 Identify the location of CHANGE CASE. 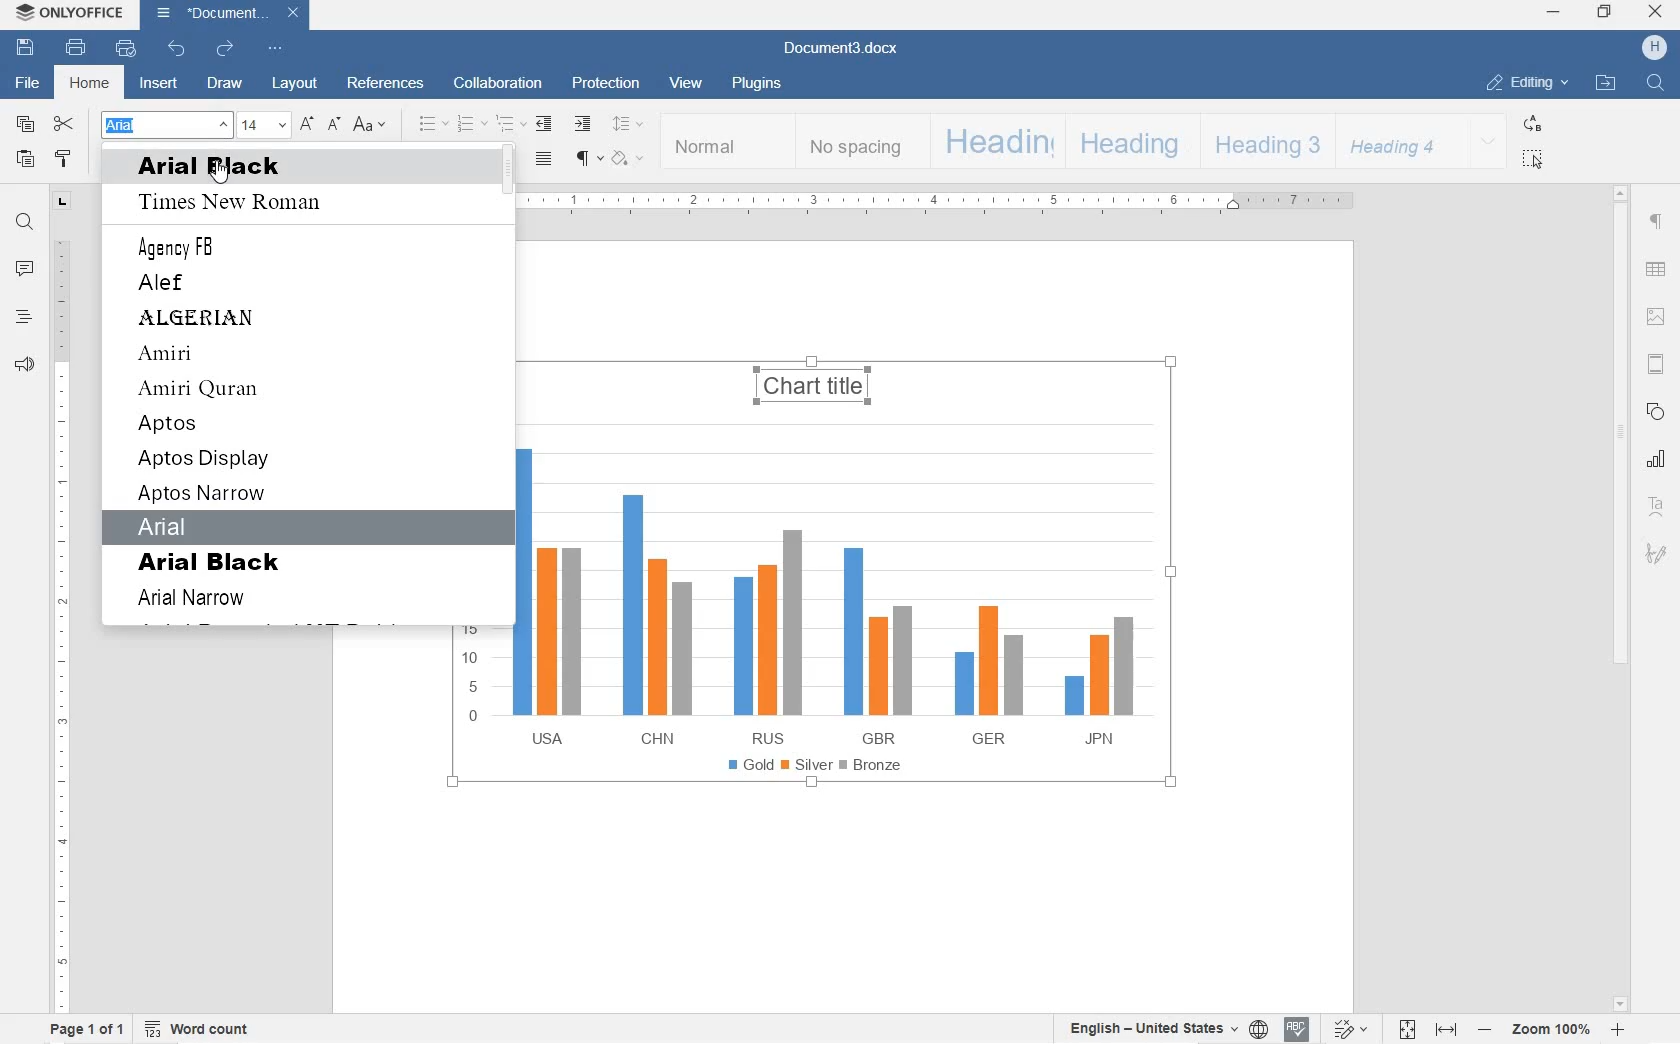
(370, 124).